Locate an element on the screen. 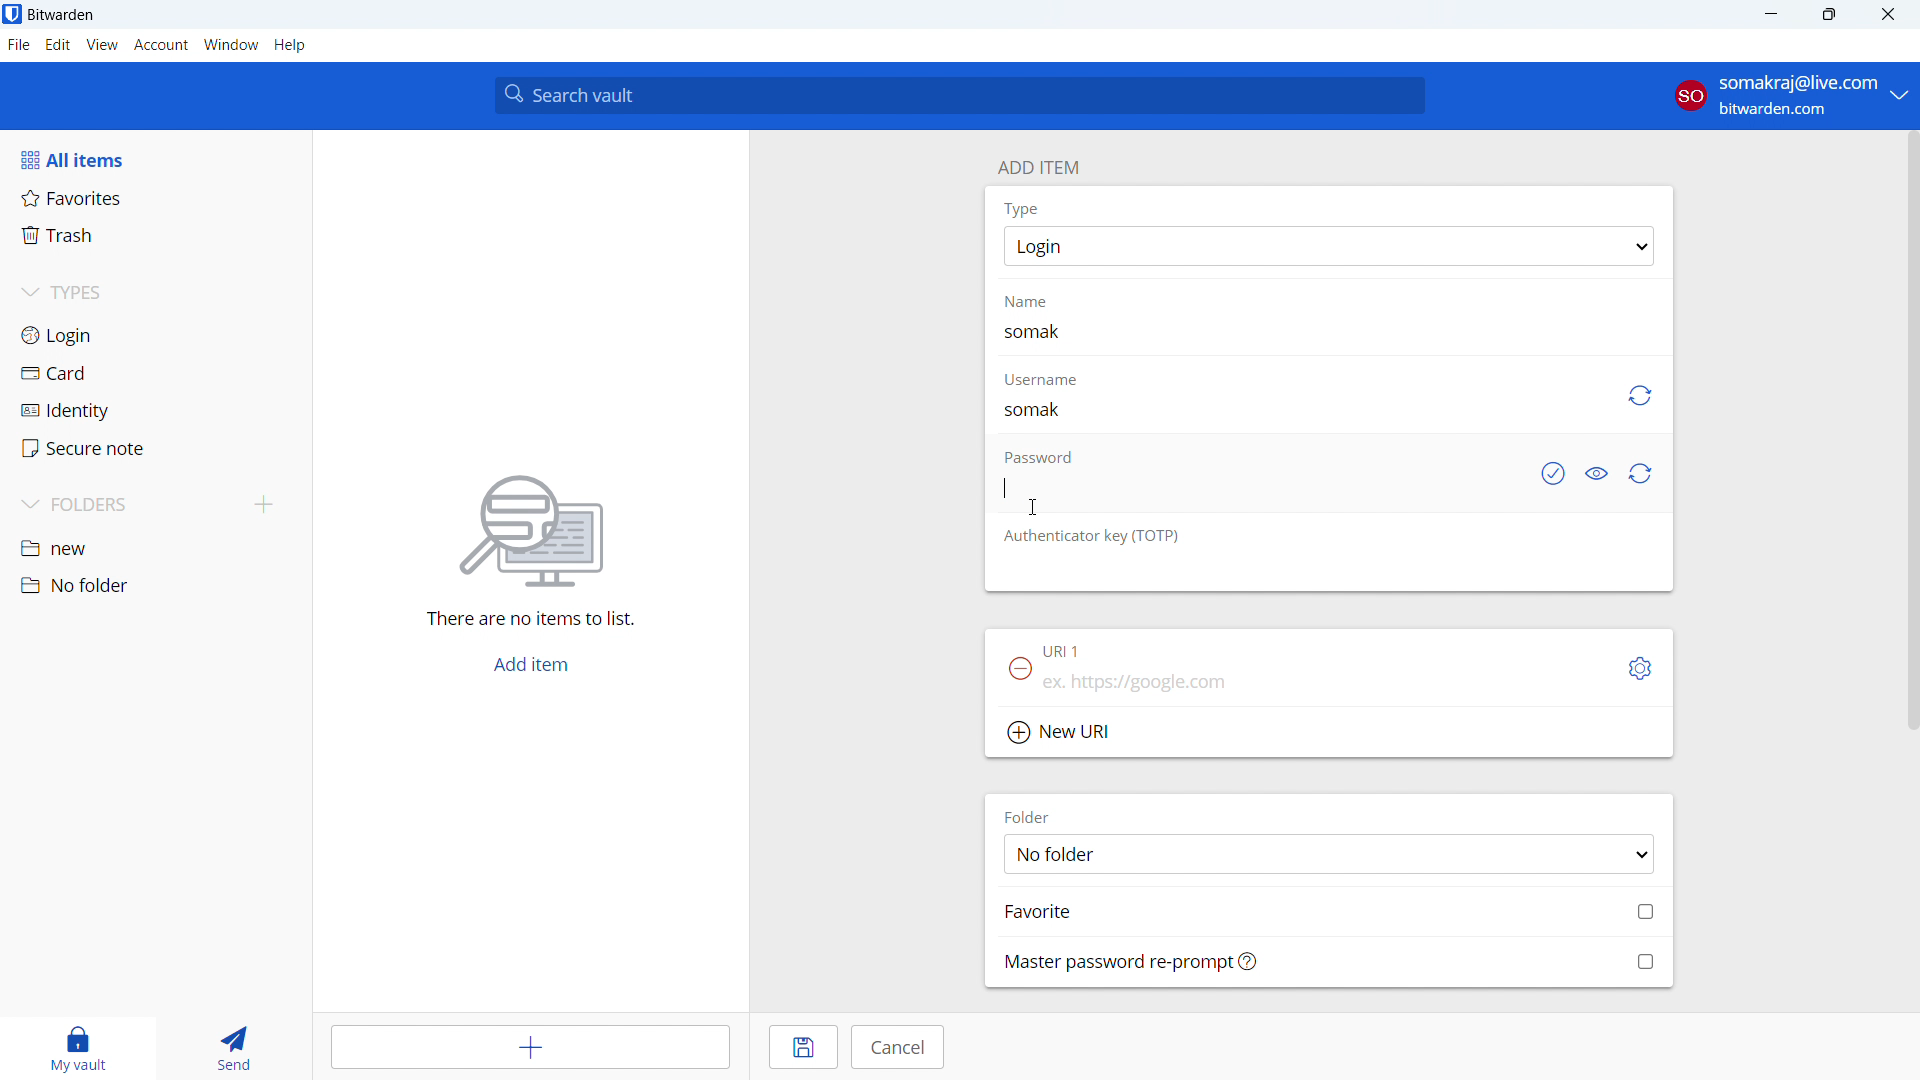 Image resolution: width=1920 pixels, height=1080 pixels. password is located at coordinates (1037, 455).